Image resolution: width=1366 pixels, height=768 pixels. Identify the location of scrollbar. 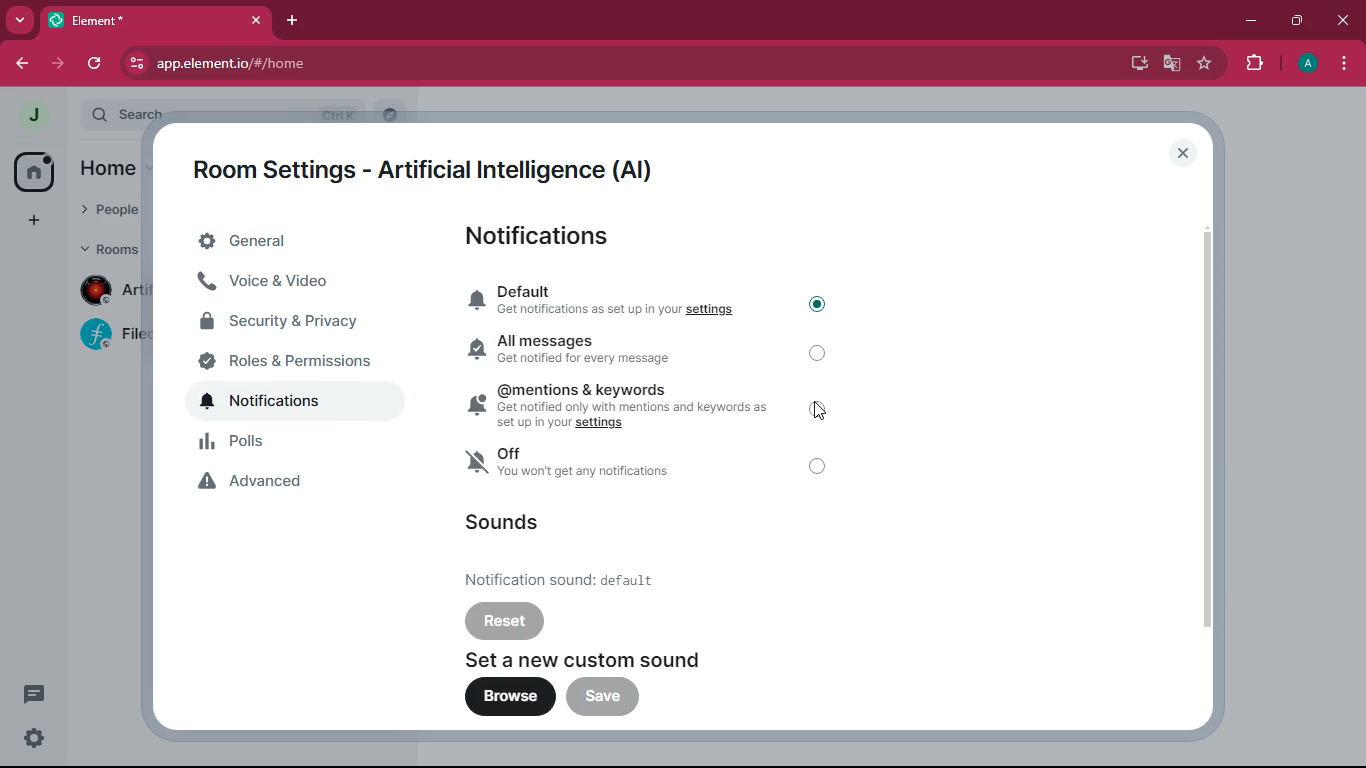
(1207, 429).